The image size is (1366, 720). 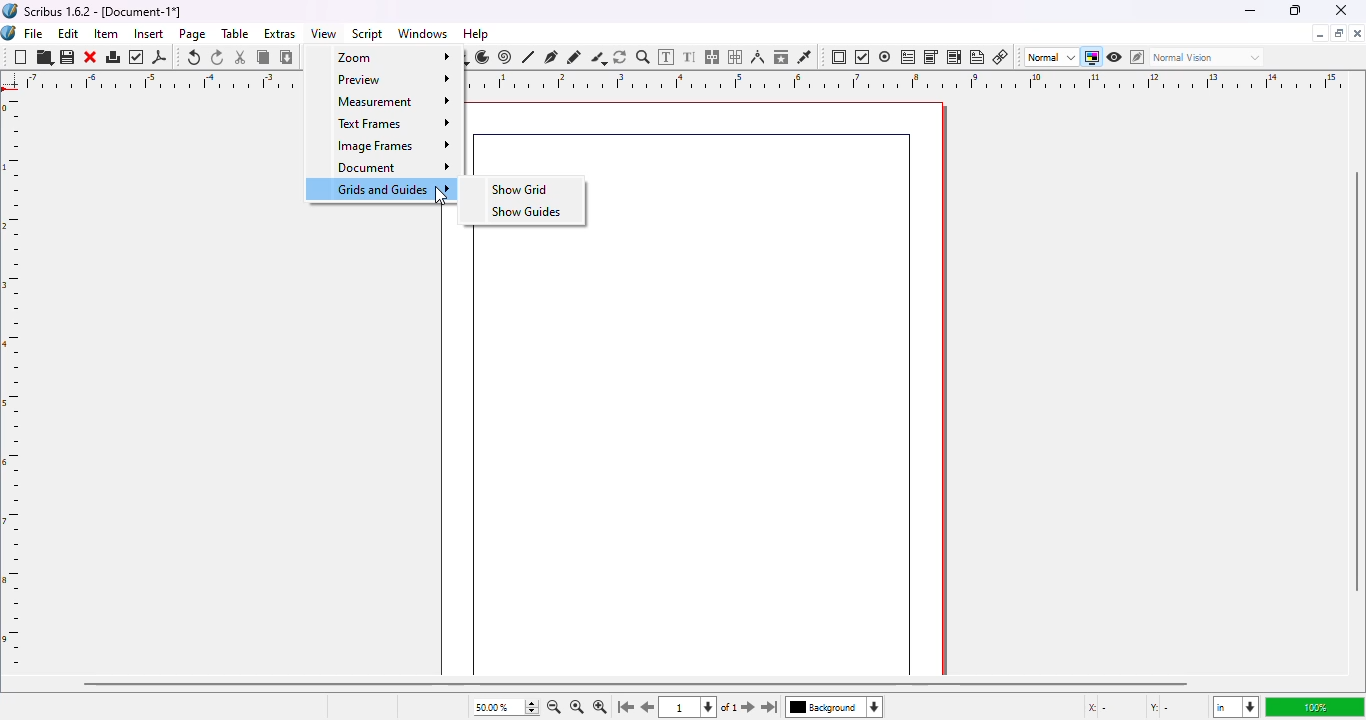 What do you see at coordinates (738, 57) in the screenshot?
I see `unlink text frames` at bounding box center [738, 57].